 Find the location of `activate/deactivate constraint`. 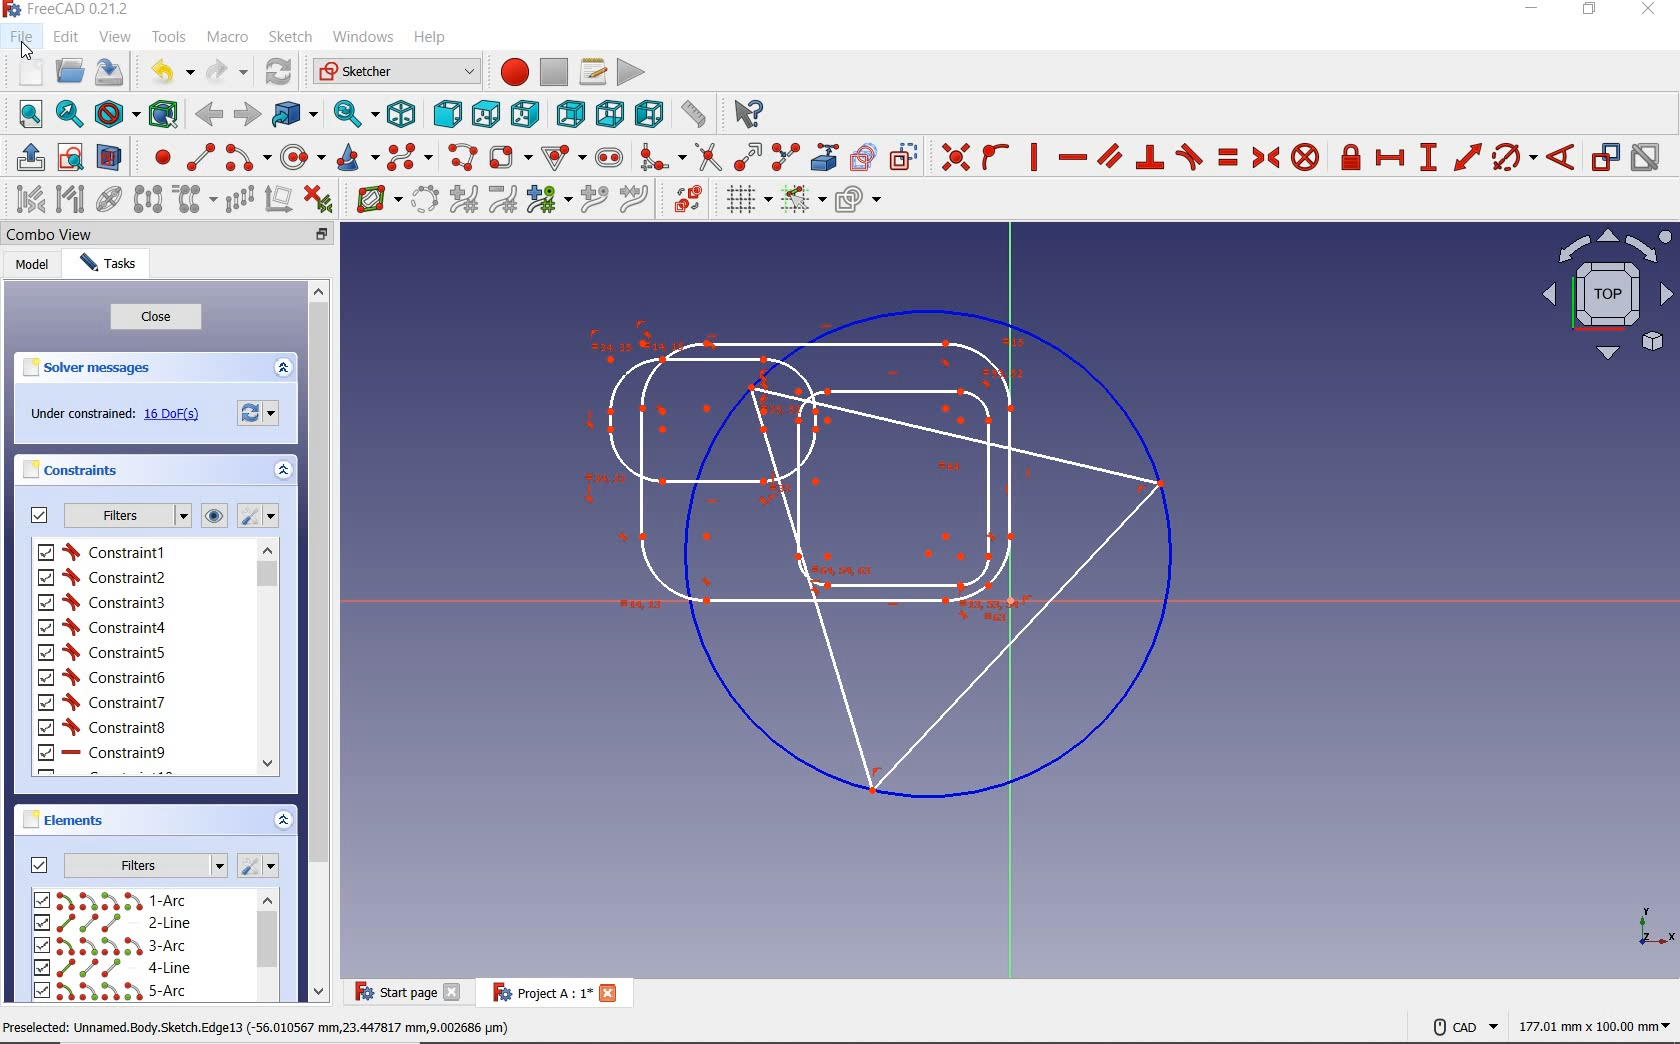

activate/deactivate constraint is located at coordinates (1648, 161).